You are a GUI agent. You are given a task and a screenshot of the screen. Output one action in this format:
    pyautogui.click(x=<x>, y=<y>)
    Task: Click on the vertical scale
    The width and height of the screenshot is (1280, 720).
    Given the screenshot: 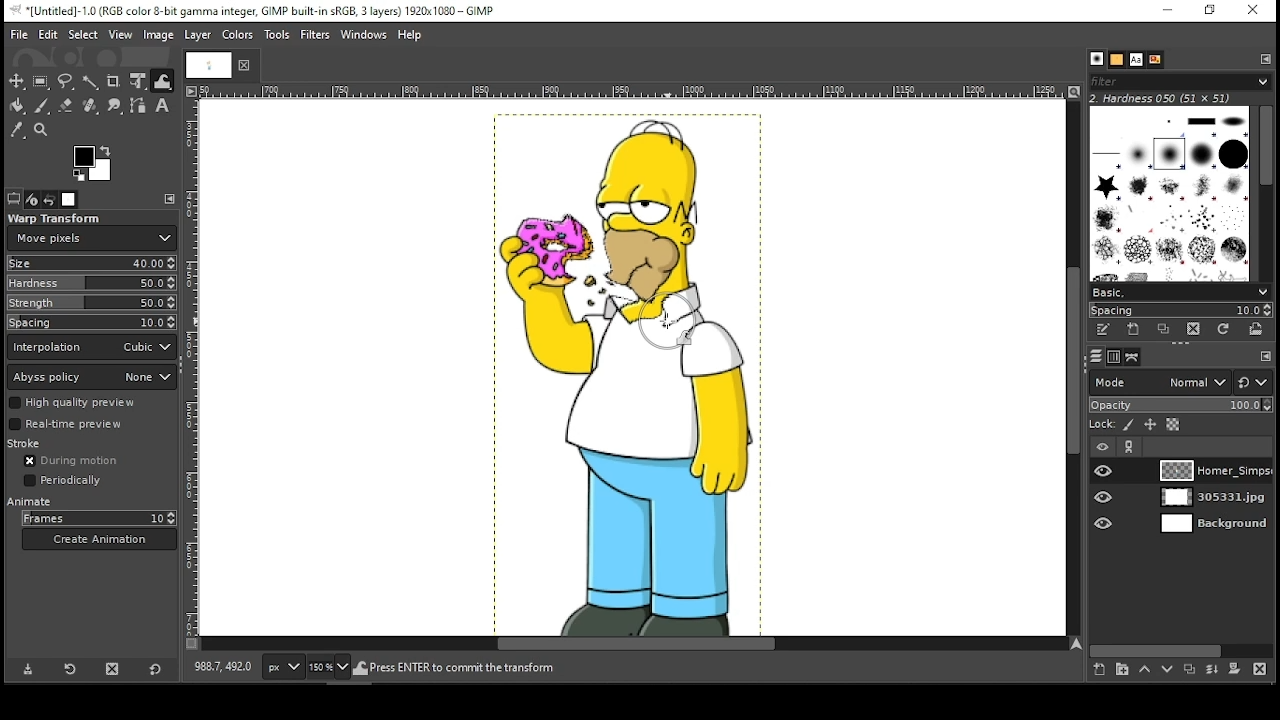 What is the action you would take?
    pyautogui.click(x=639, y=90)
    